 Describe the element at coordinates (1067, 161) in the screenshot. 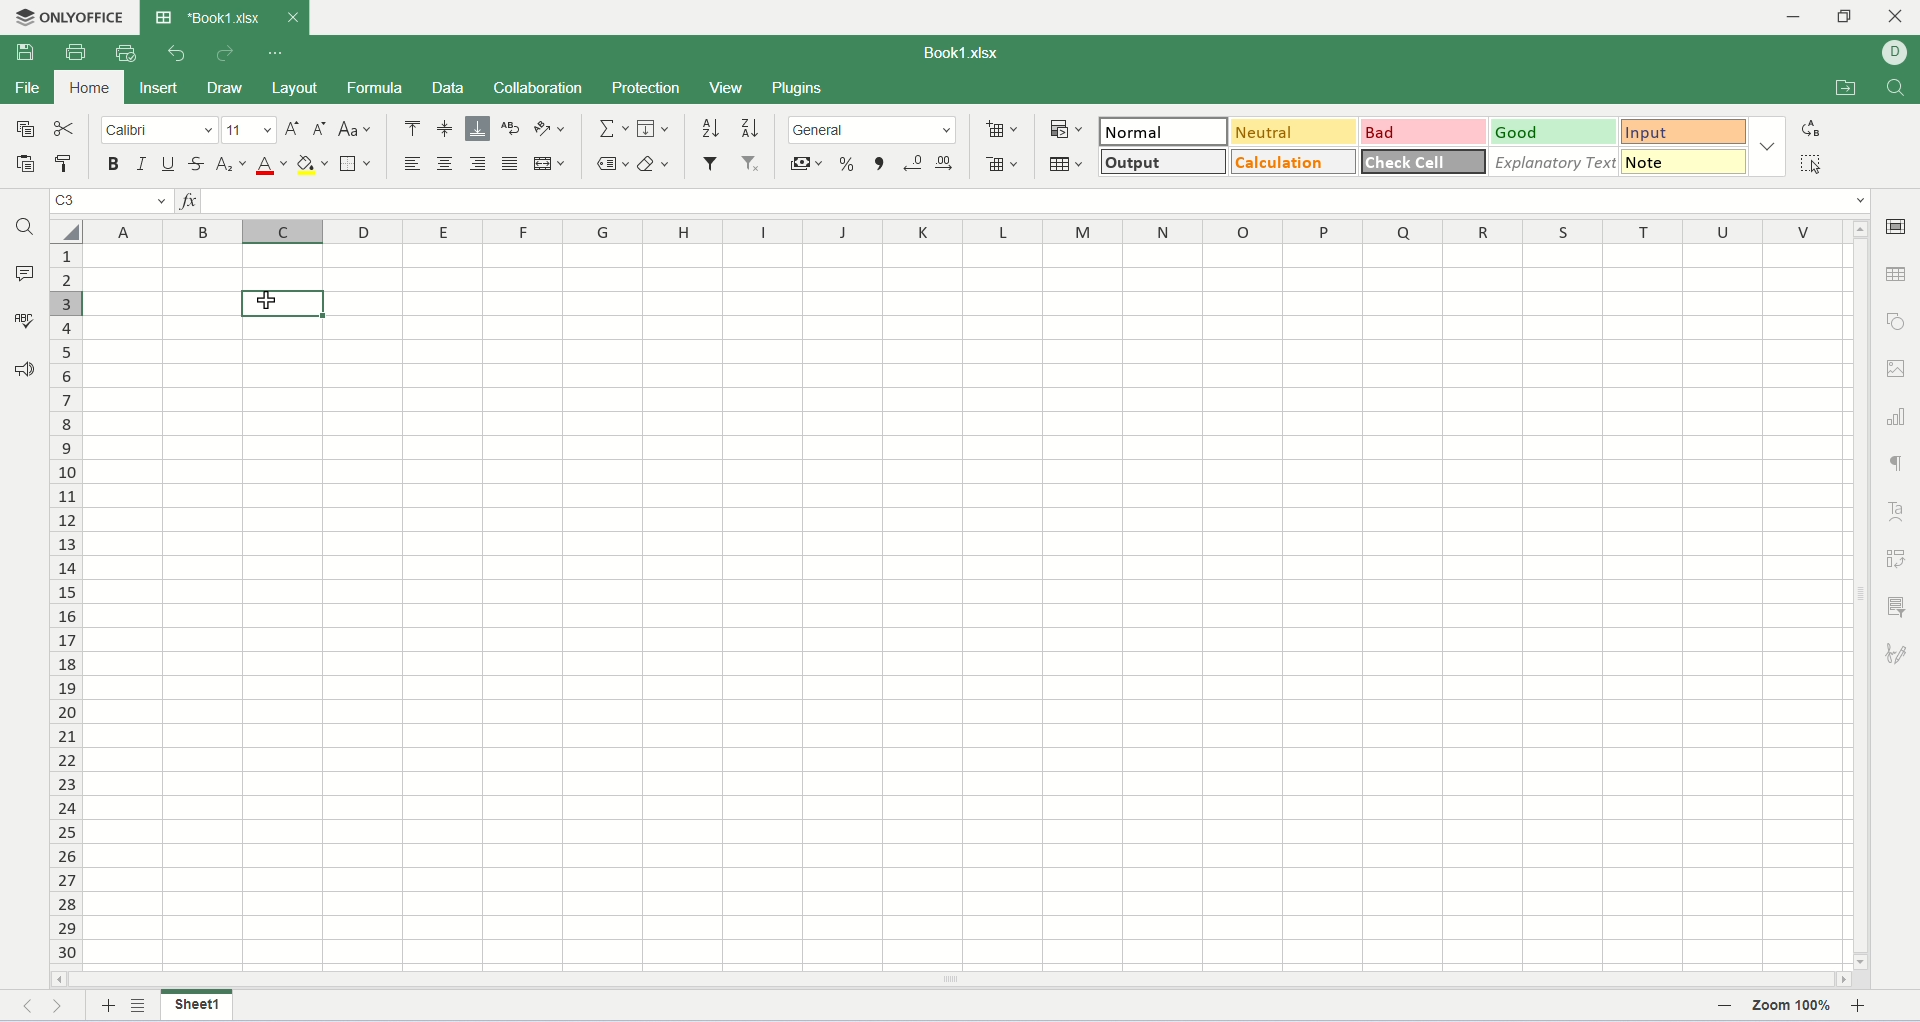

I see `table` at that location.